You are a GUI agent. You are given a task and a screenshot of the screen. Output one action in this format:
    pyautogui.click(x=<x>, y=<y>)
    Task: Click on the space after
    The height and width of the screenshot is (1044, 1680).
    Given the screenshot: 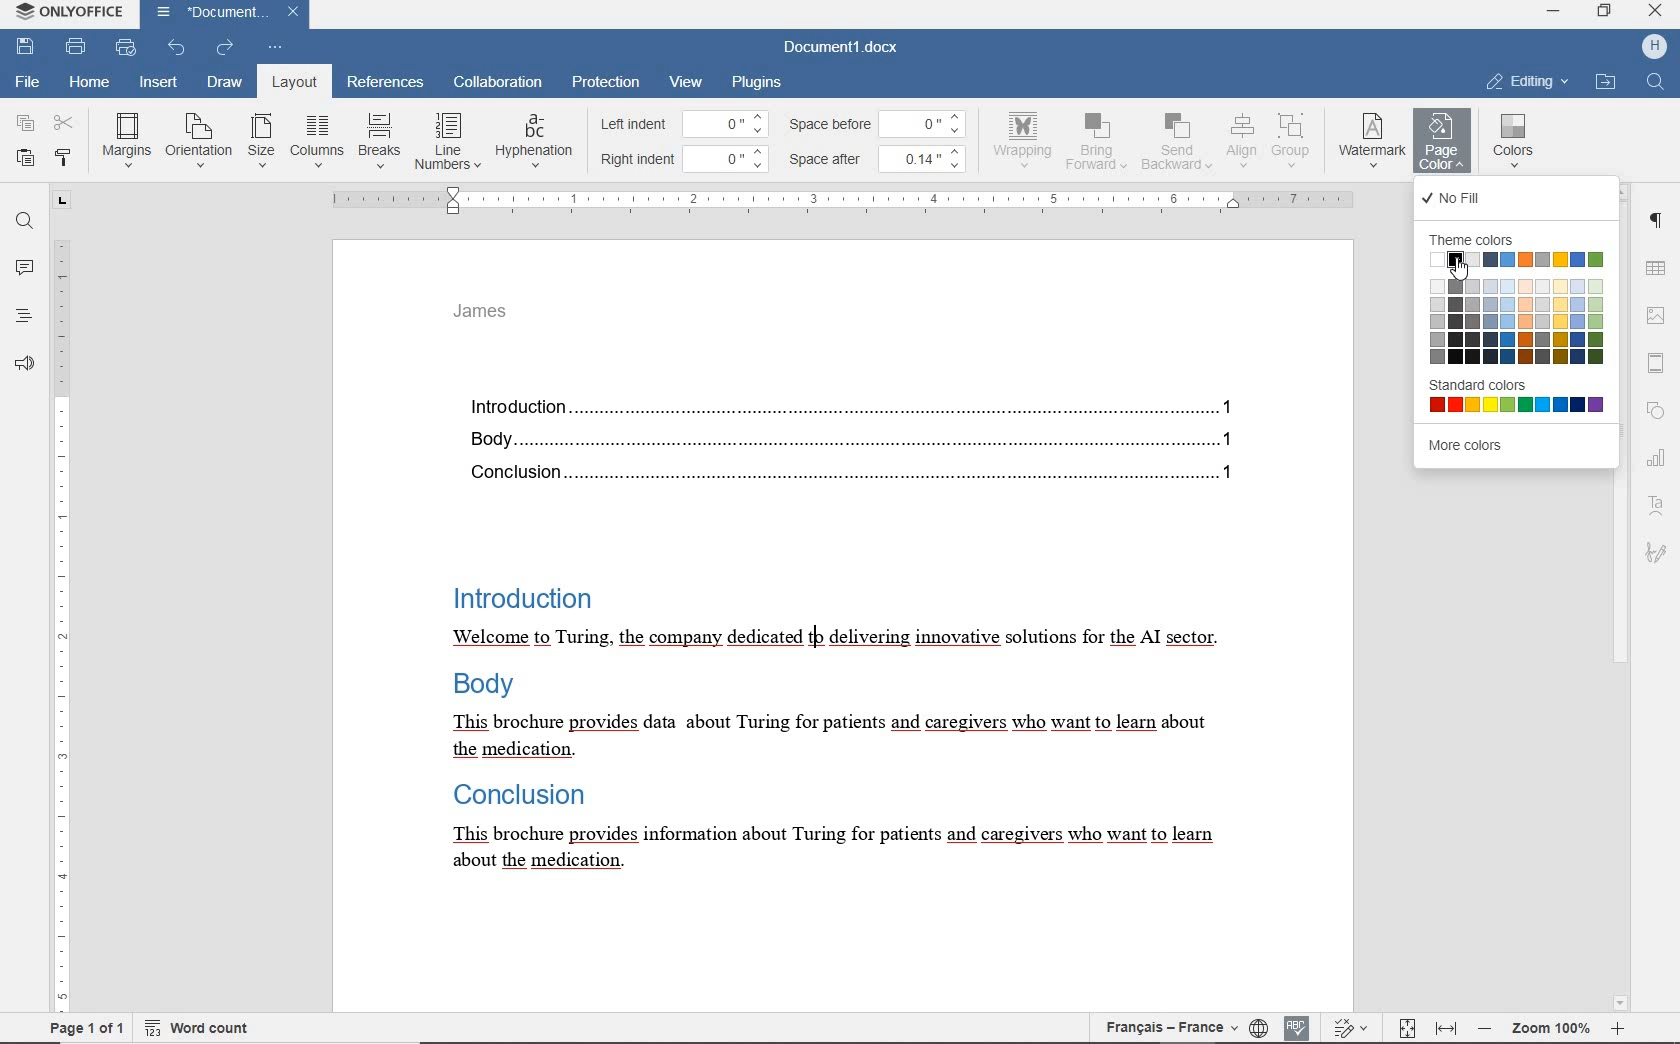 What is the action you would take?
    pyautogui.click(x=828, y=159)
    